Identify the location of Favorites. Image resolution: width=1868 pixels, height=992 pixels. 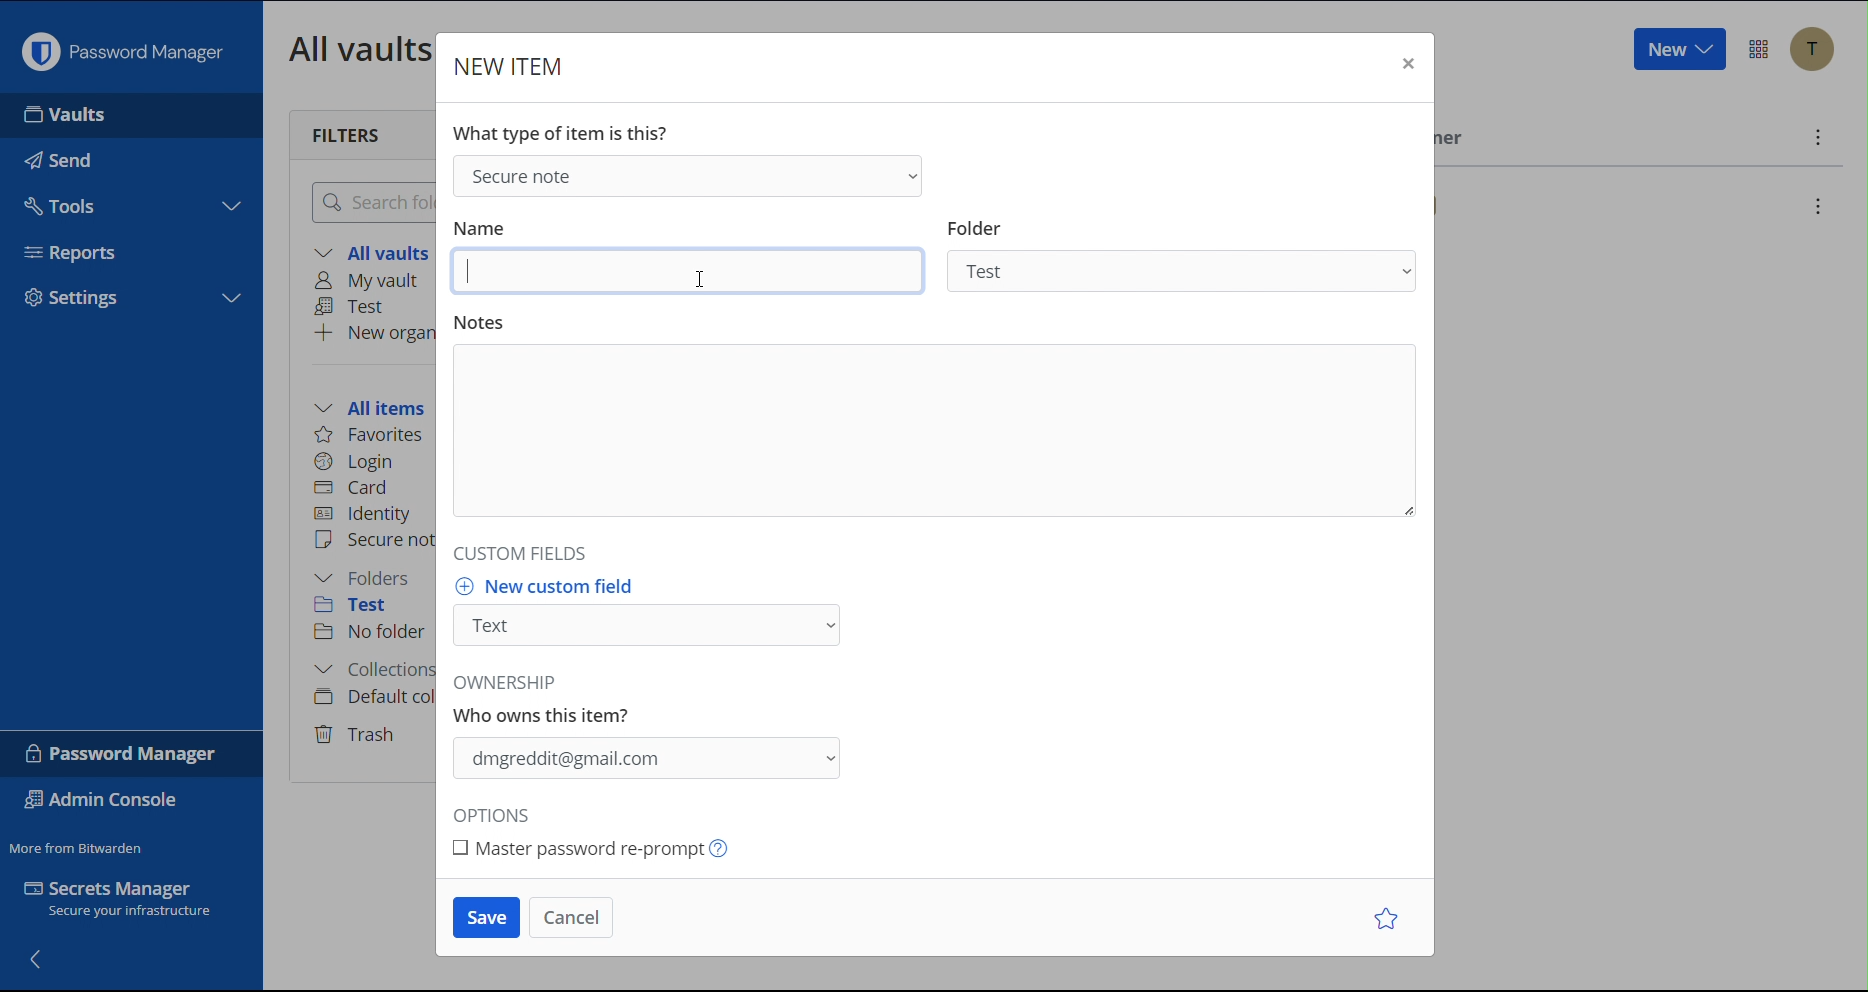
(371, 435).